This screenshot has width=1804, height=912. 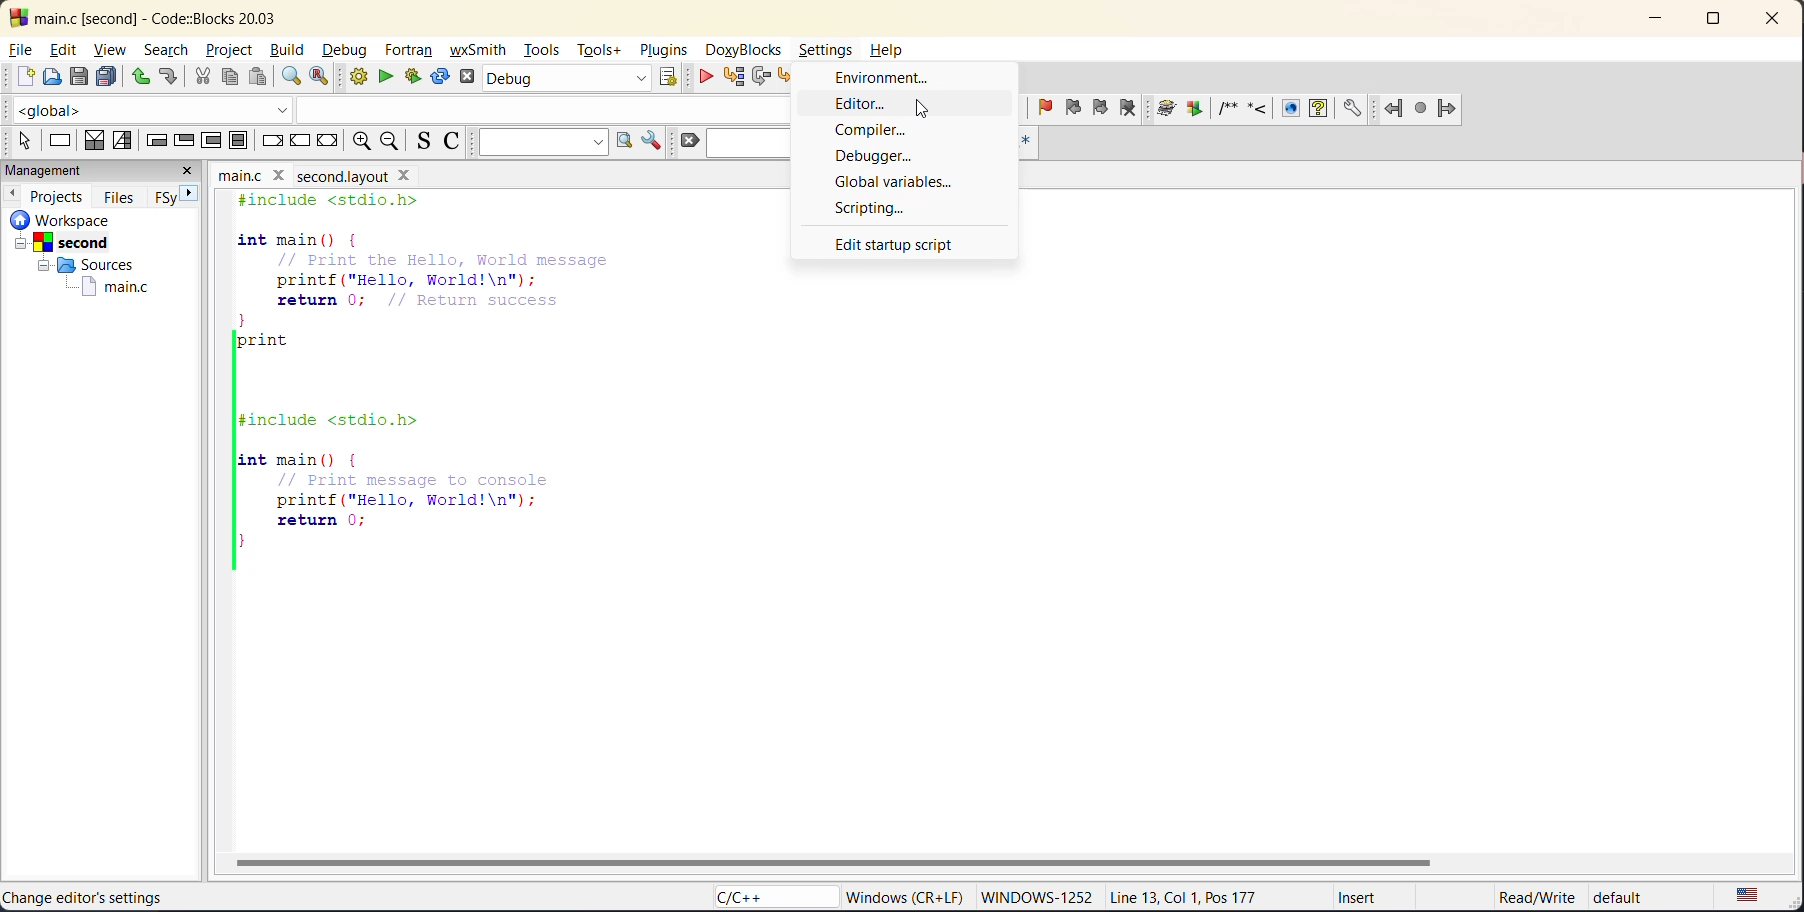 What do you see at coordinates (229, 50) in the screenshot?
I see `project` at bounding box center [229, 50].